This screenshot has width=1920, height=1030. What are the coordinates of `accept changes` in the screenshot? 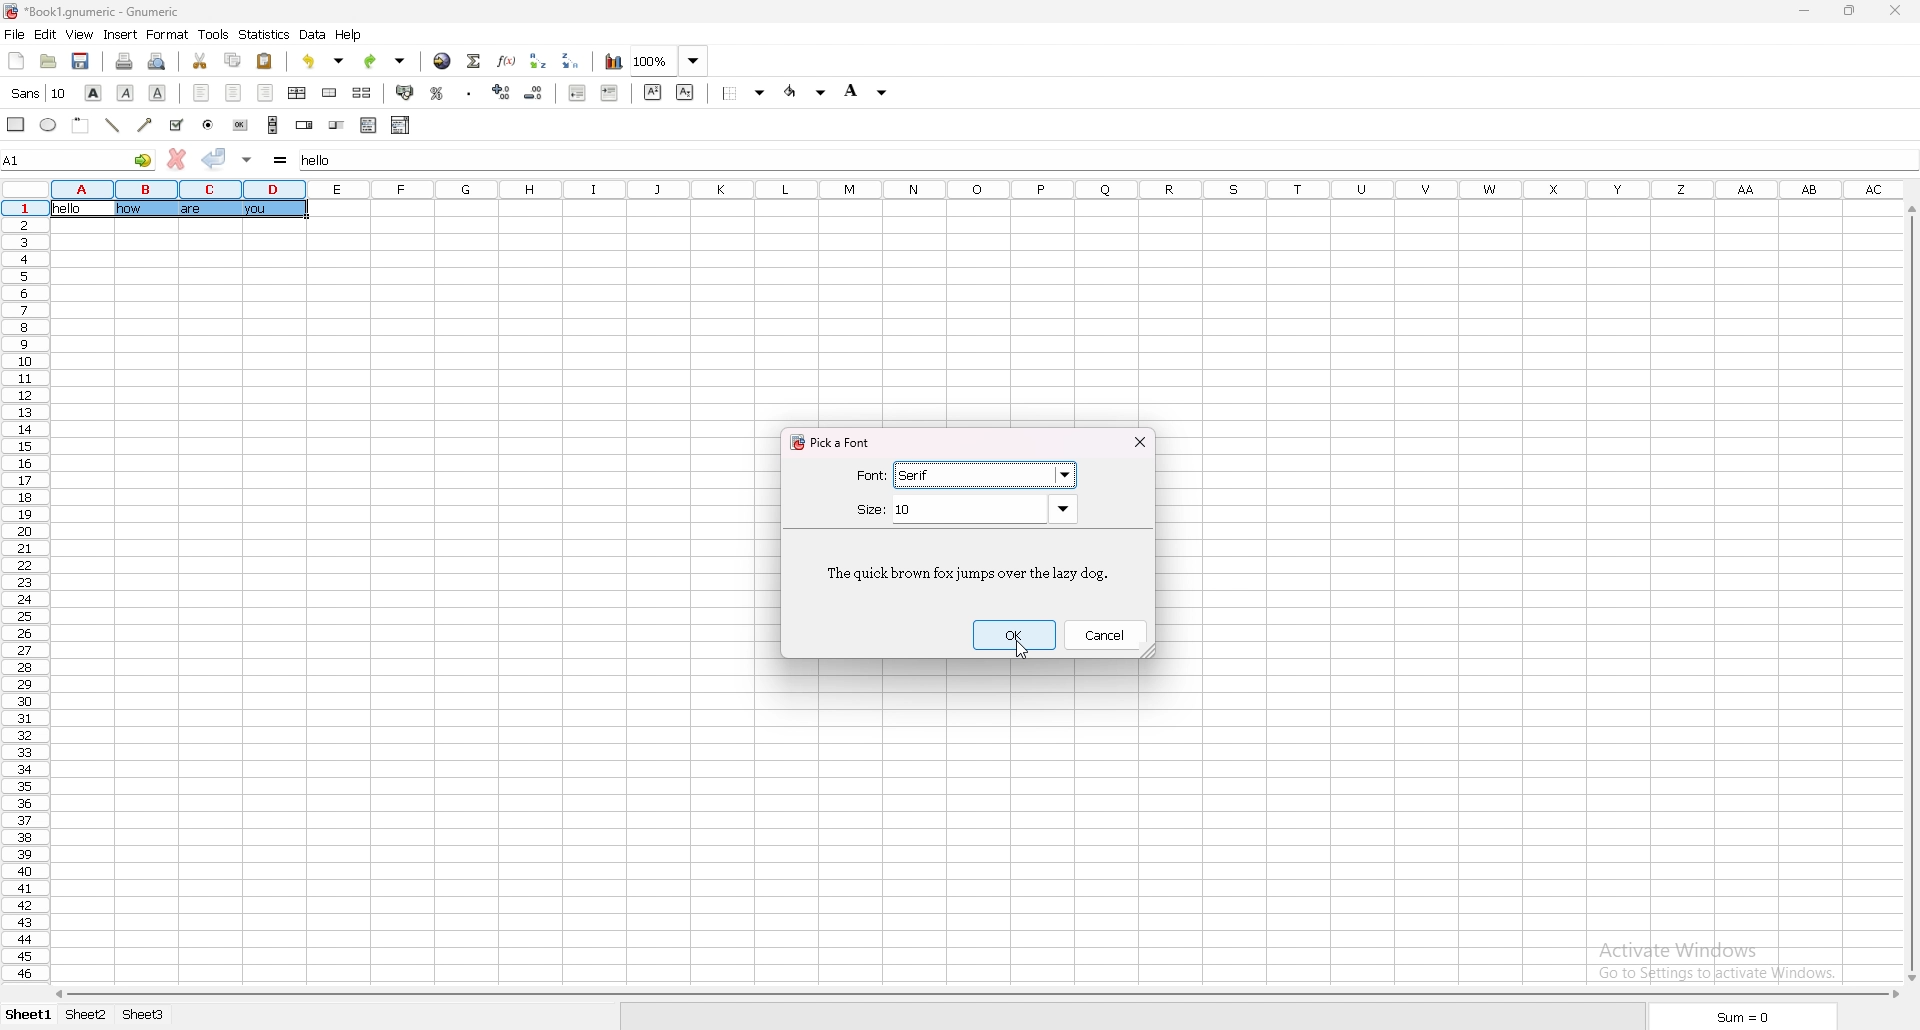 It's located at (215, 158).